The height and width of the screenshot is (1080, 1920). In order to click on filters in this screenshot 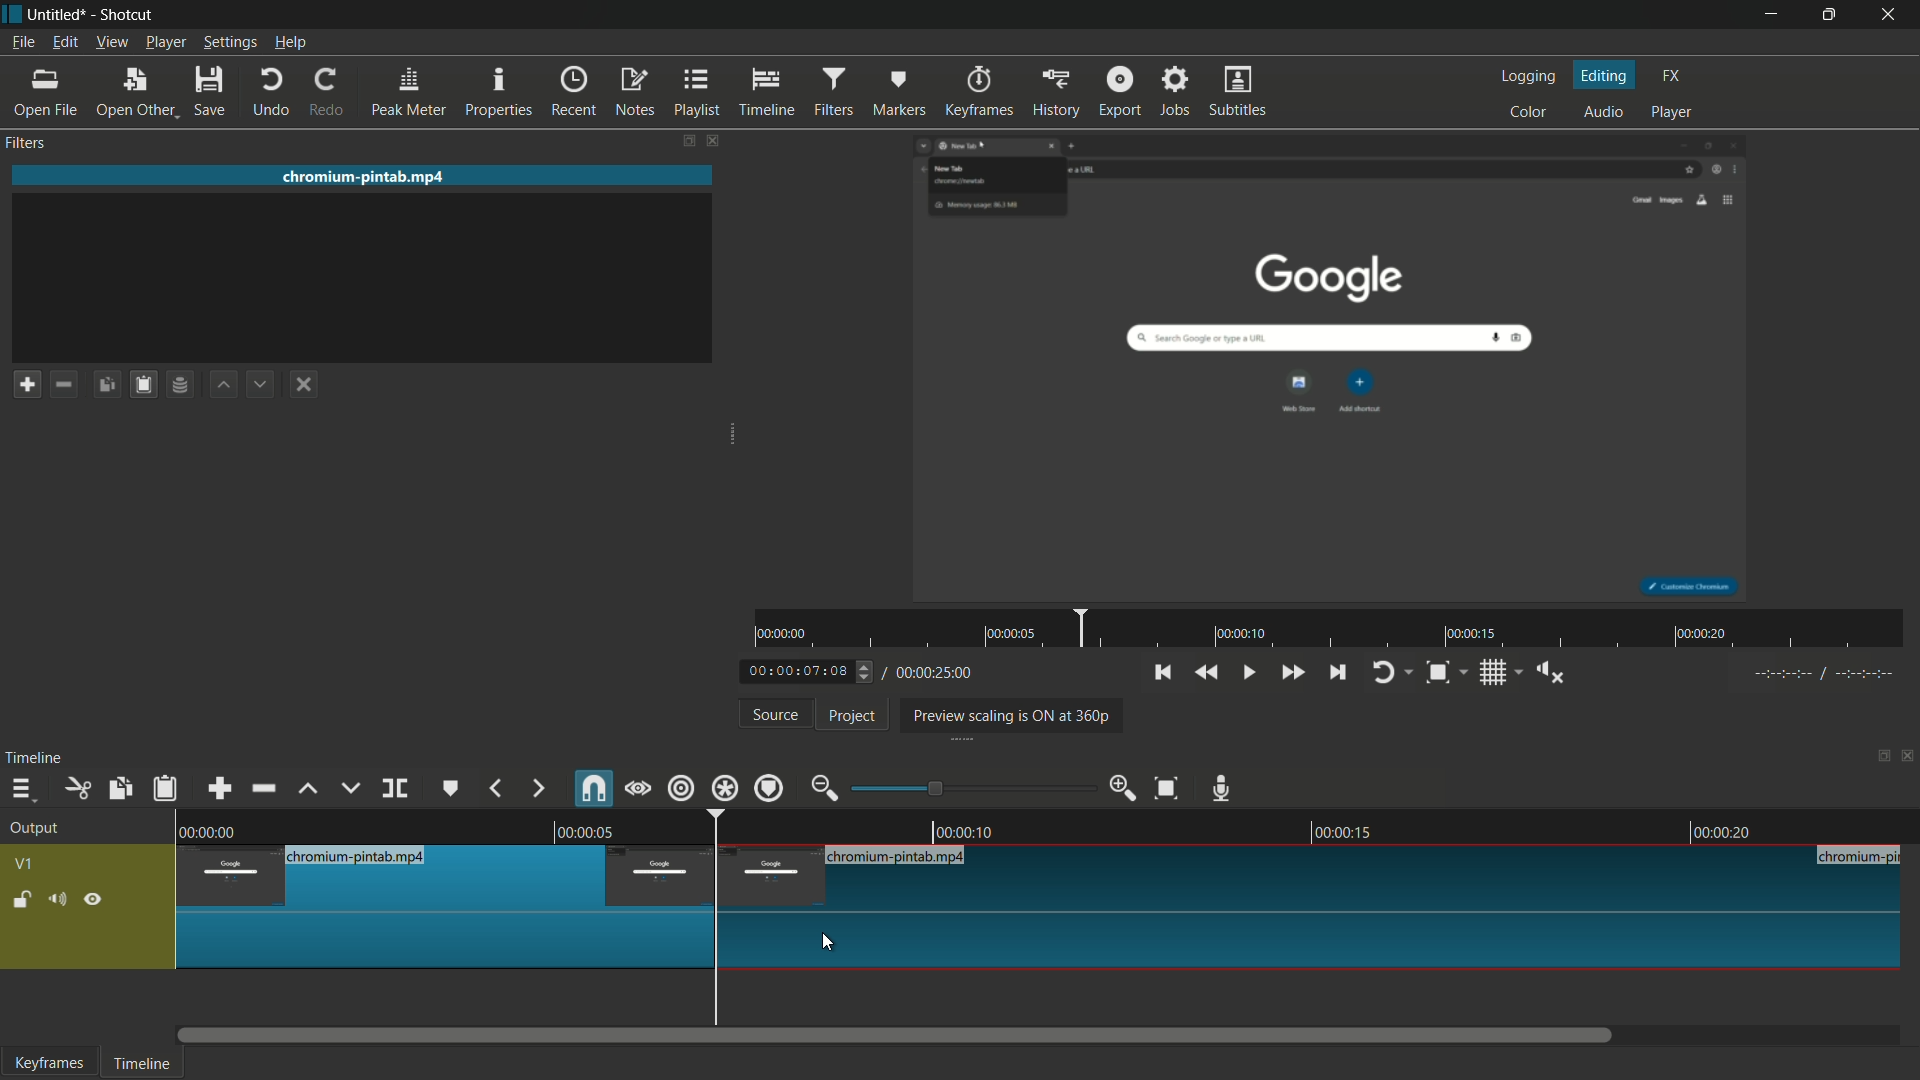, I will do `click(831, 93)`.